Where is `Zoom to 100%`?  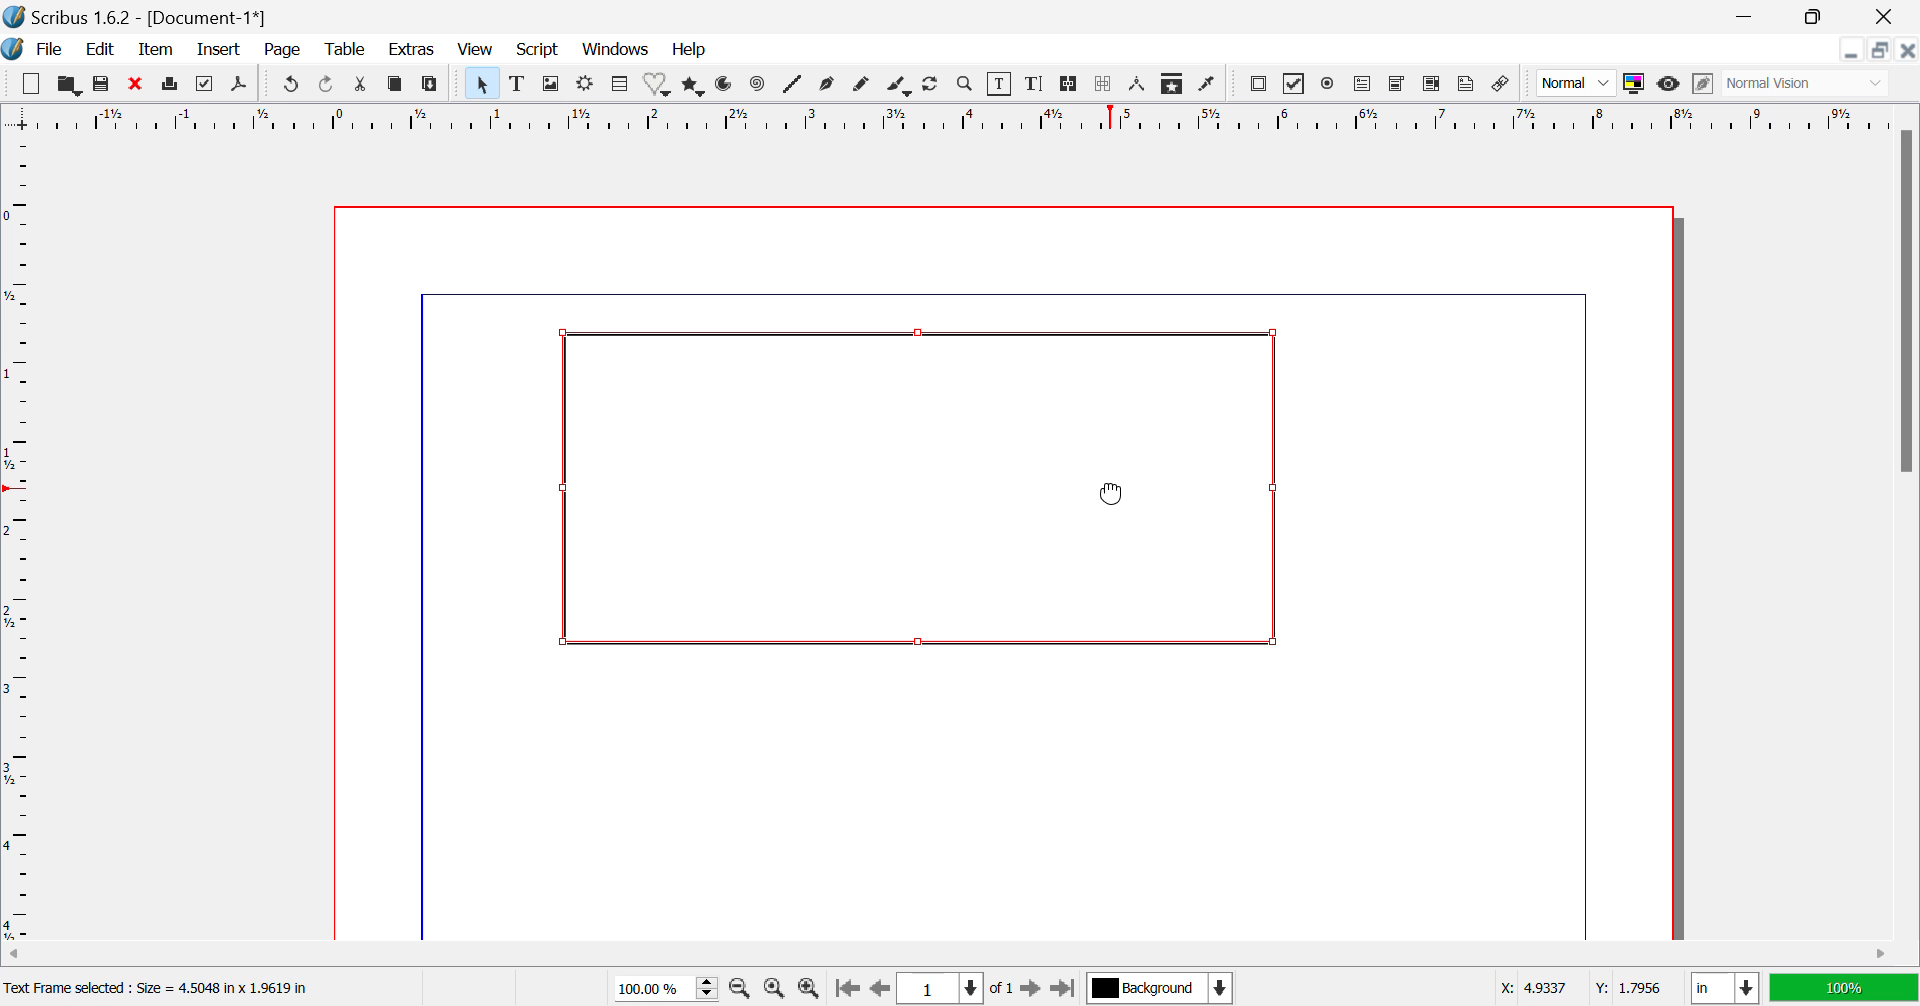 Zoom to 100% is located at coordinates (774, 990).